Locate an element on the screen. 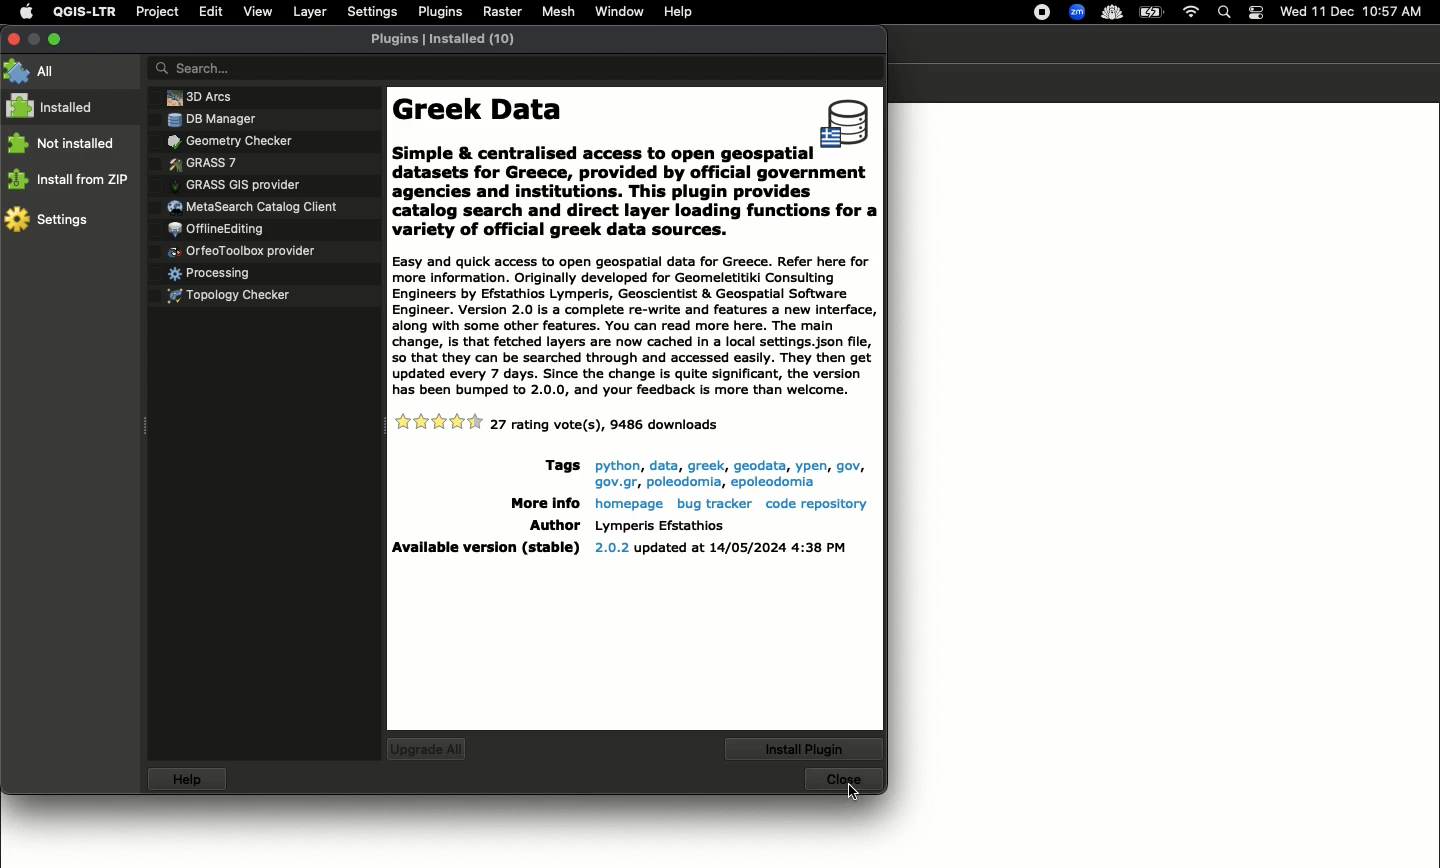 Image resolution: width=1440 pixels, height=868 pixels. Tags is located at coordinates (557, 467).